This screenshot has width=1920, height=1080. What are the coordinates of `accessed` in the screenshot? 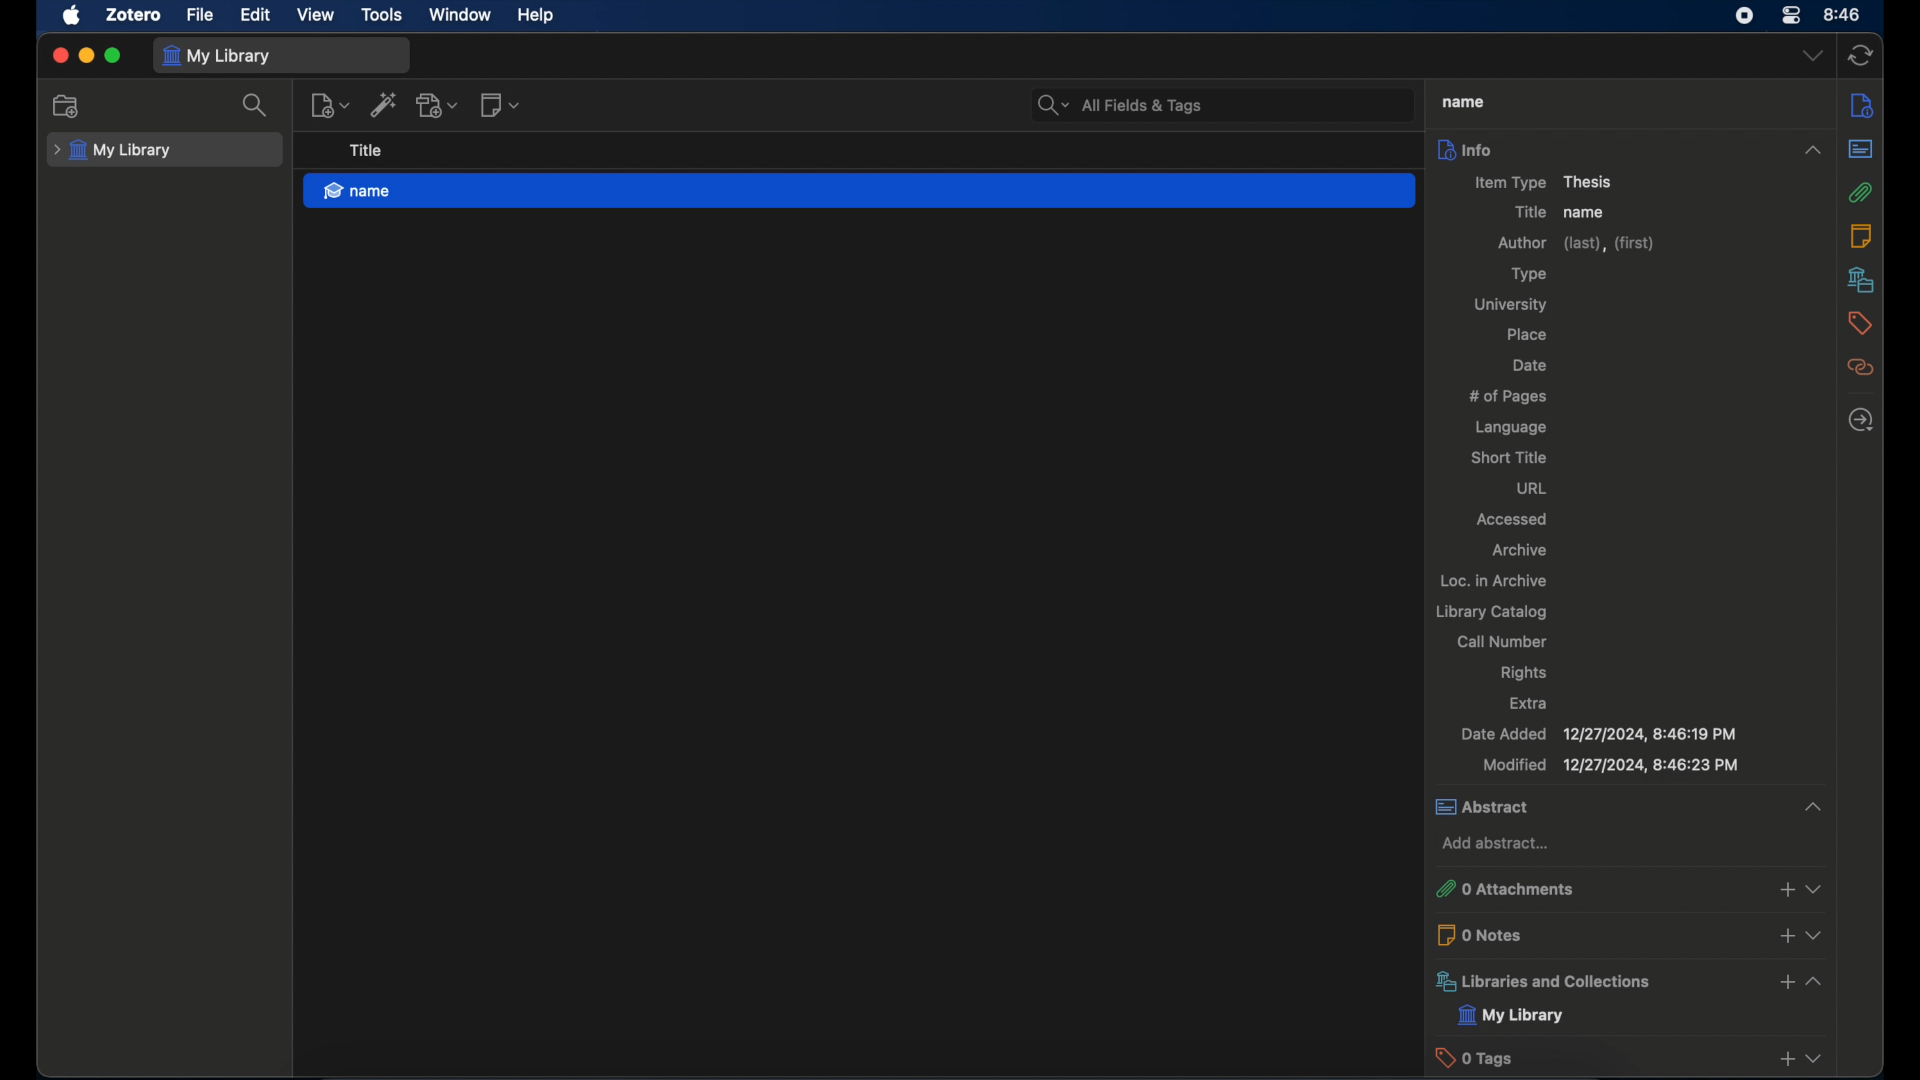 It's located at (1510, 520).